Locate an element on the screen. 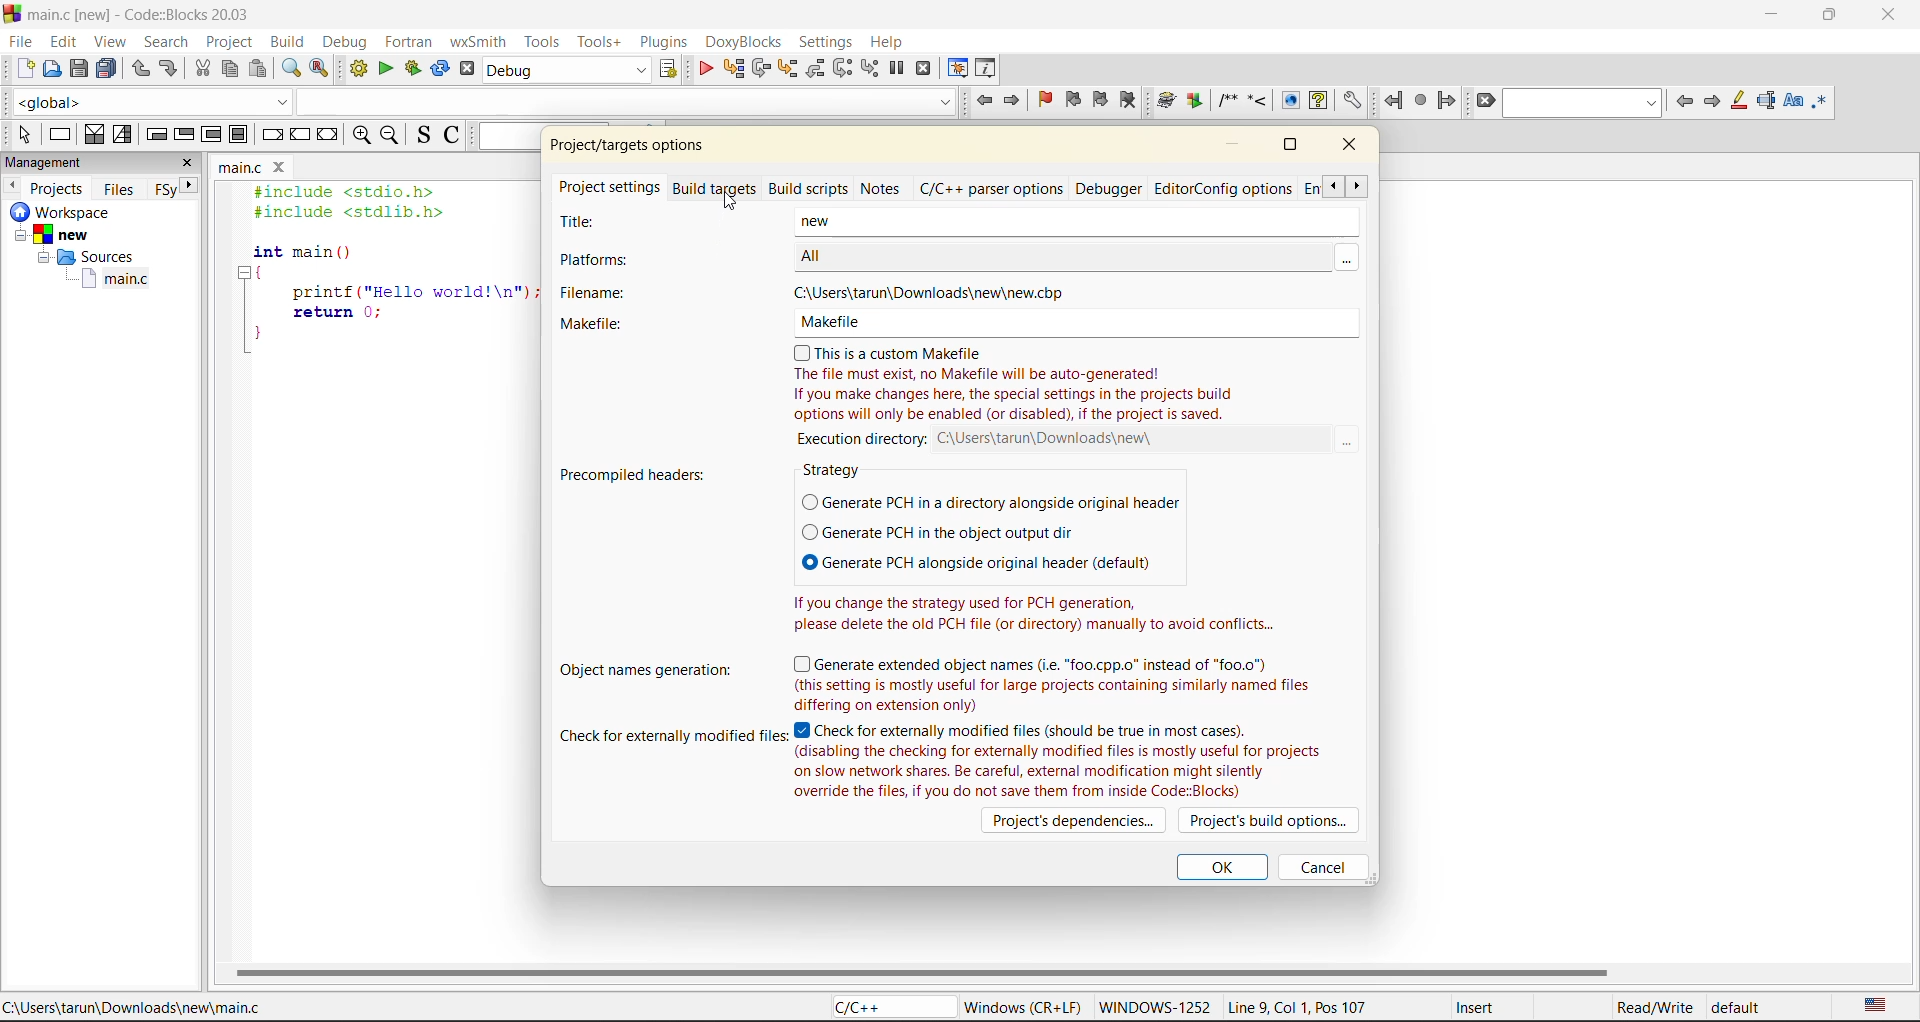  tools is located at coordinates (541, 43).